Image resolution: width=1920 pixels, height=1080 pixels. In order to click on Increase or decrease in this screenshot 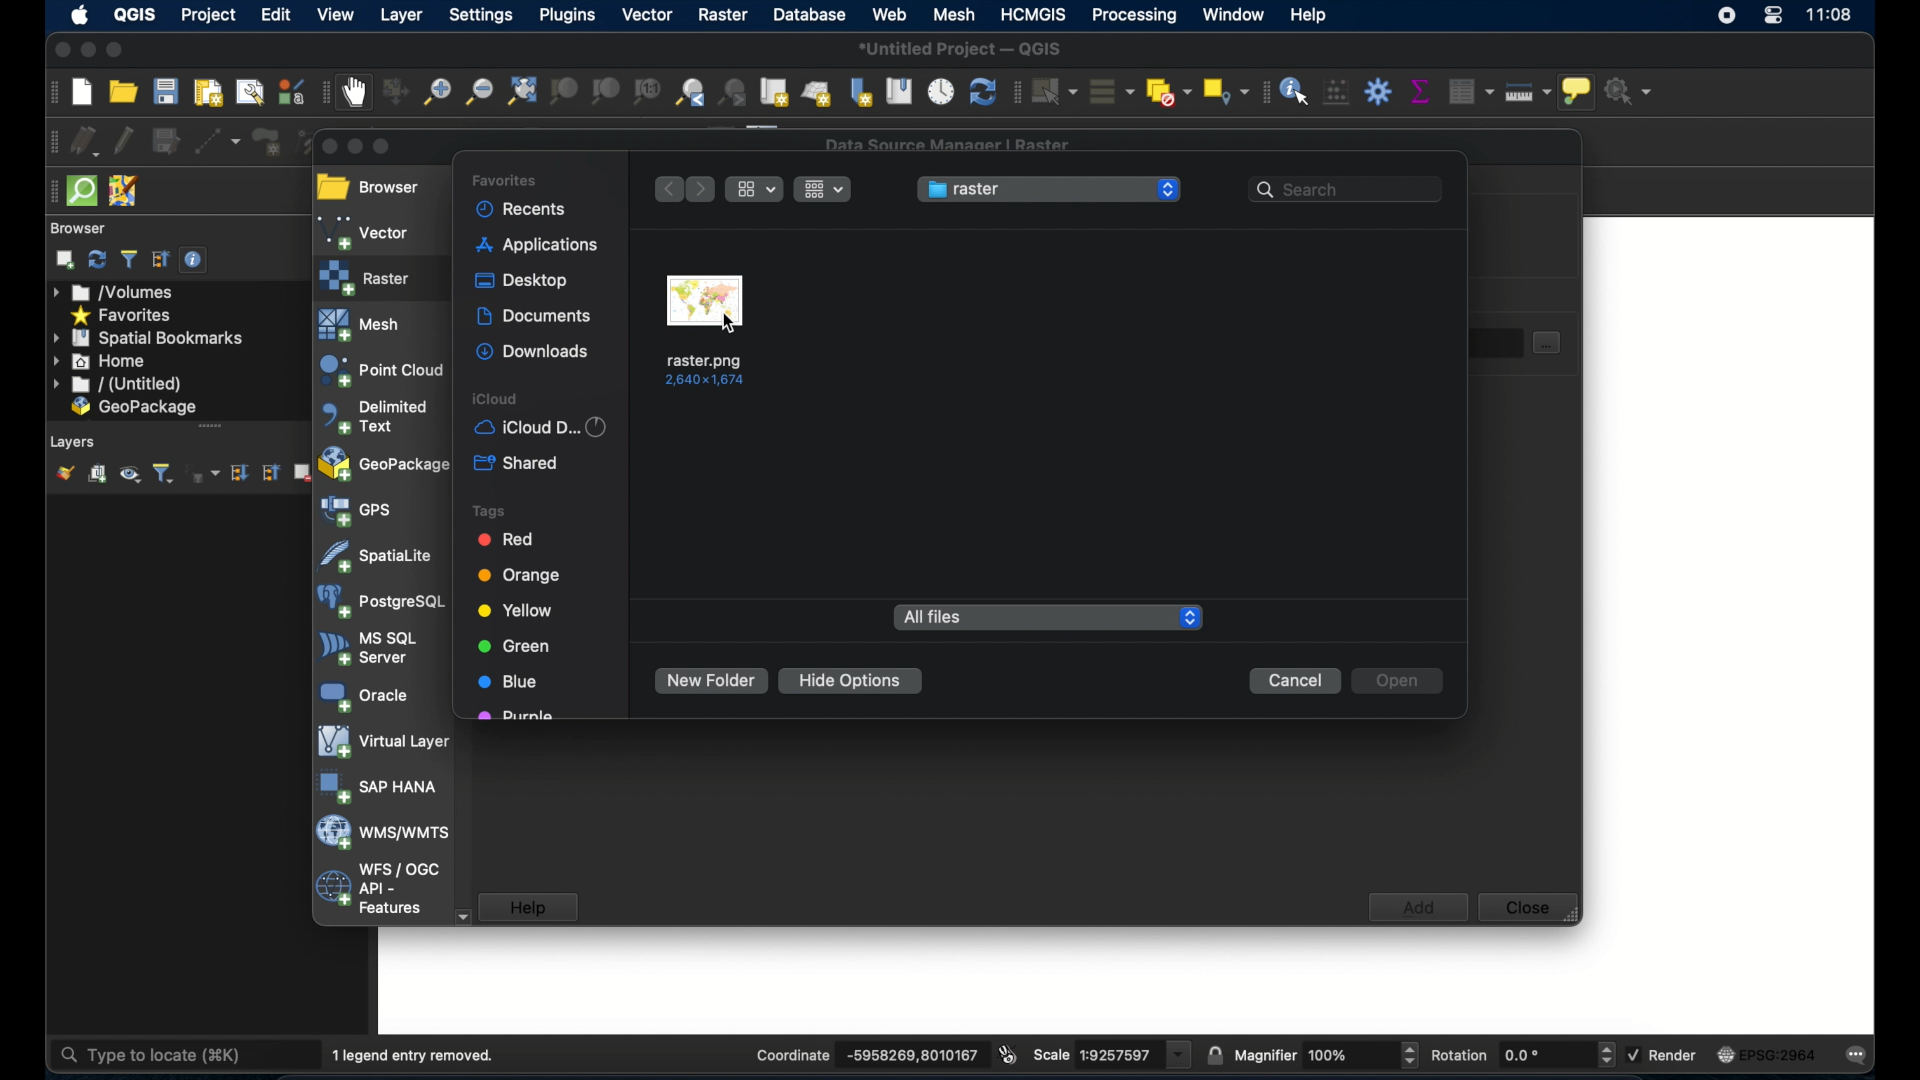, I will do `click(1605, 1055)`.